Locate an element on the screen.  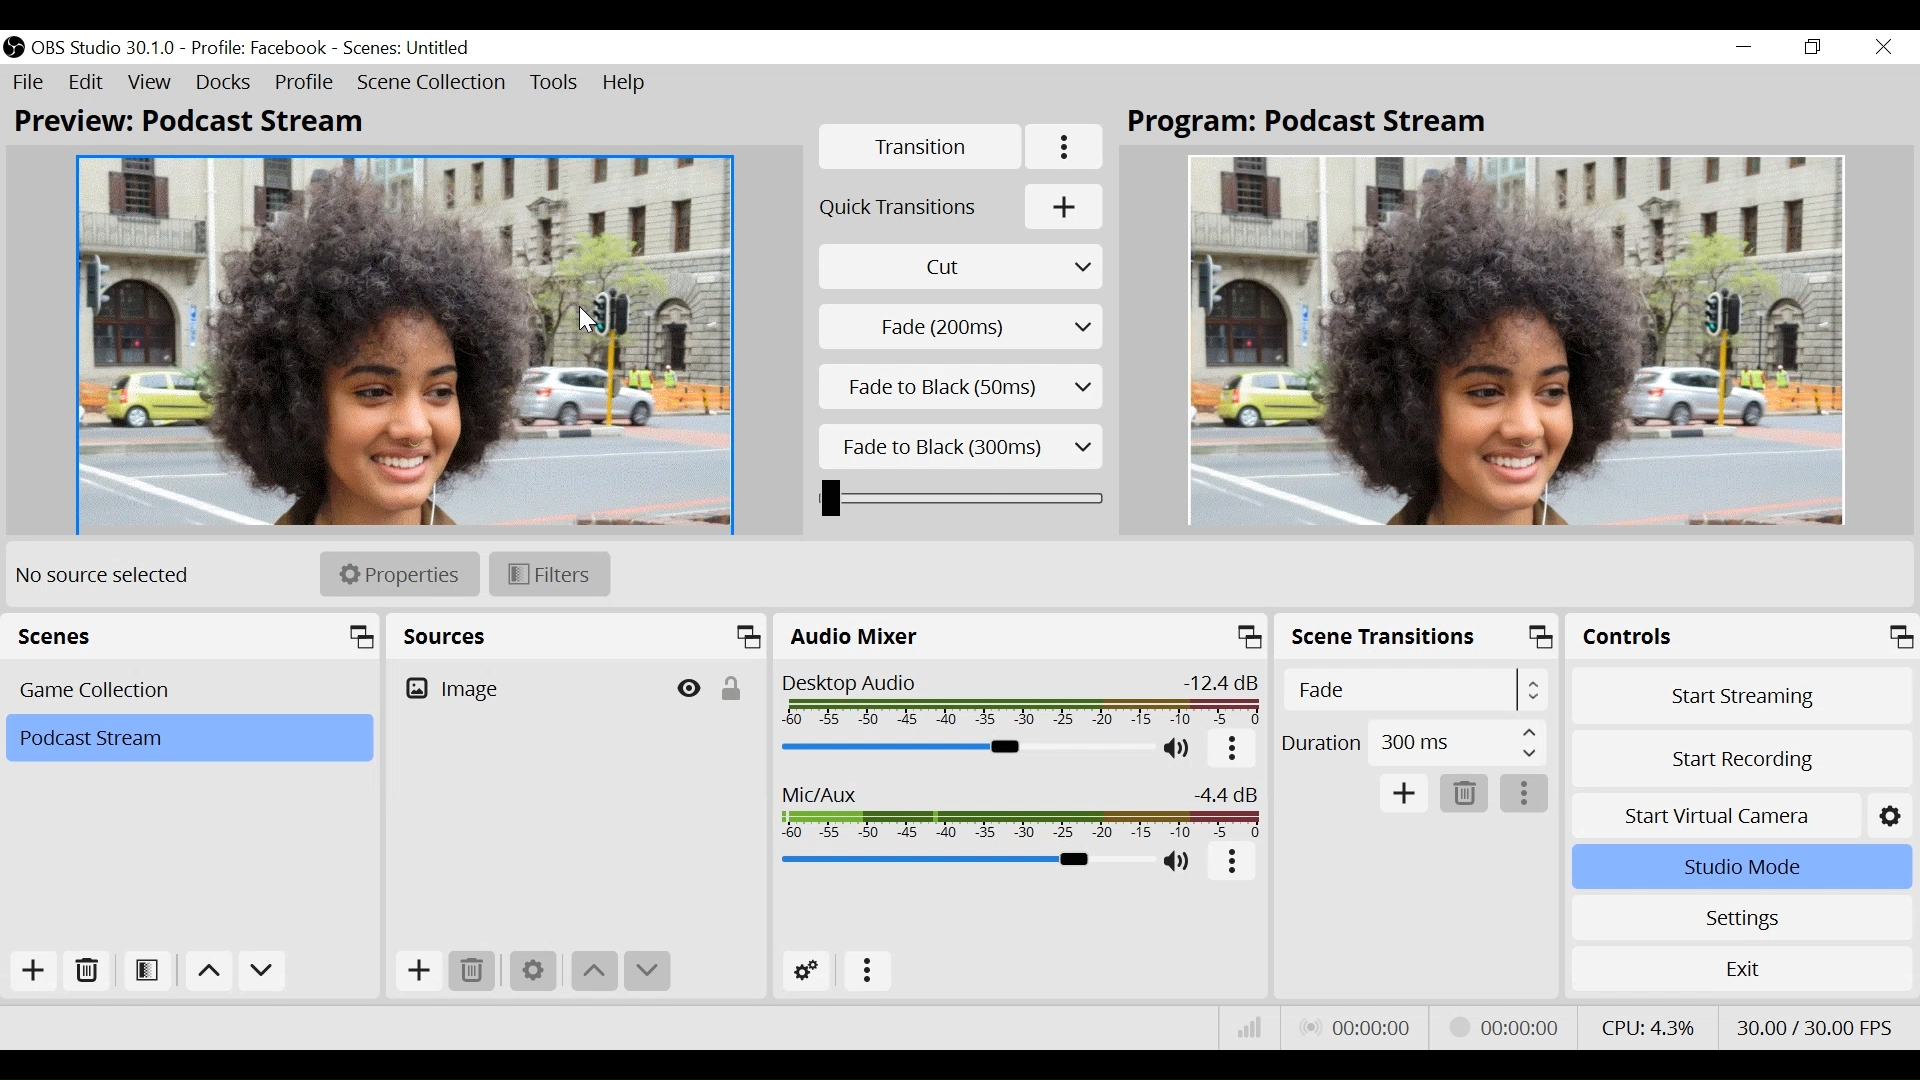
(un)lock is located at coordinates (730, 693).